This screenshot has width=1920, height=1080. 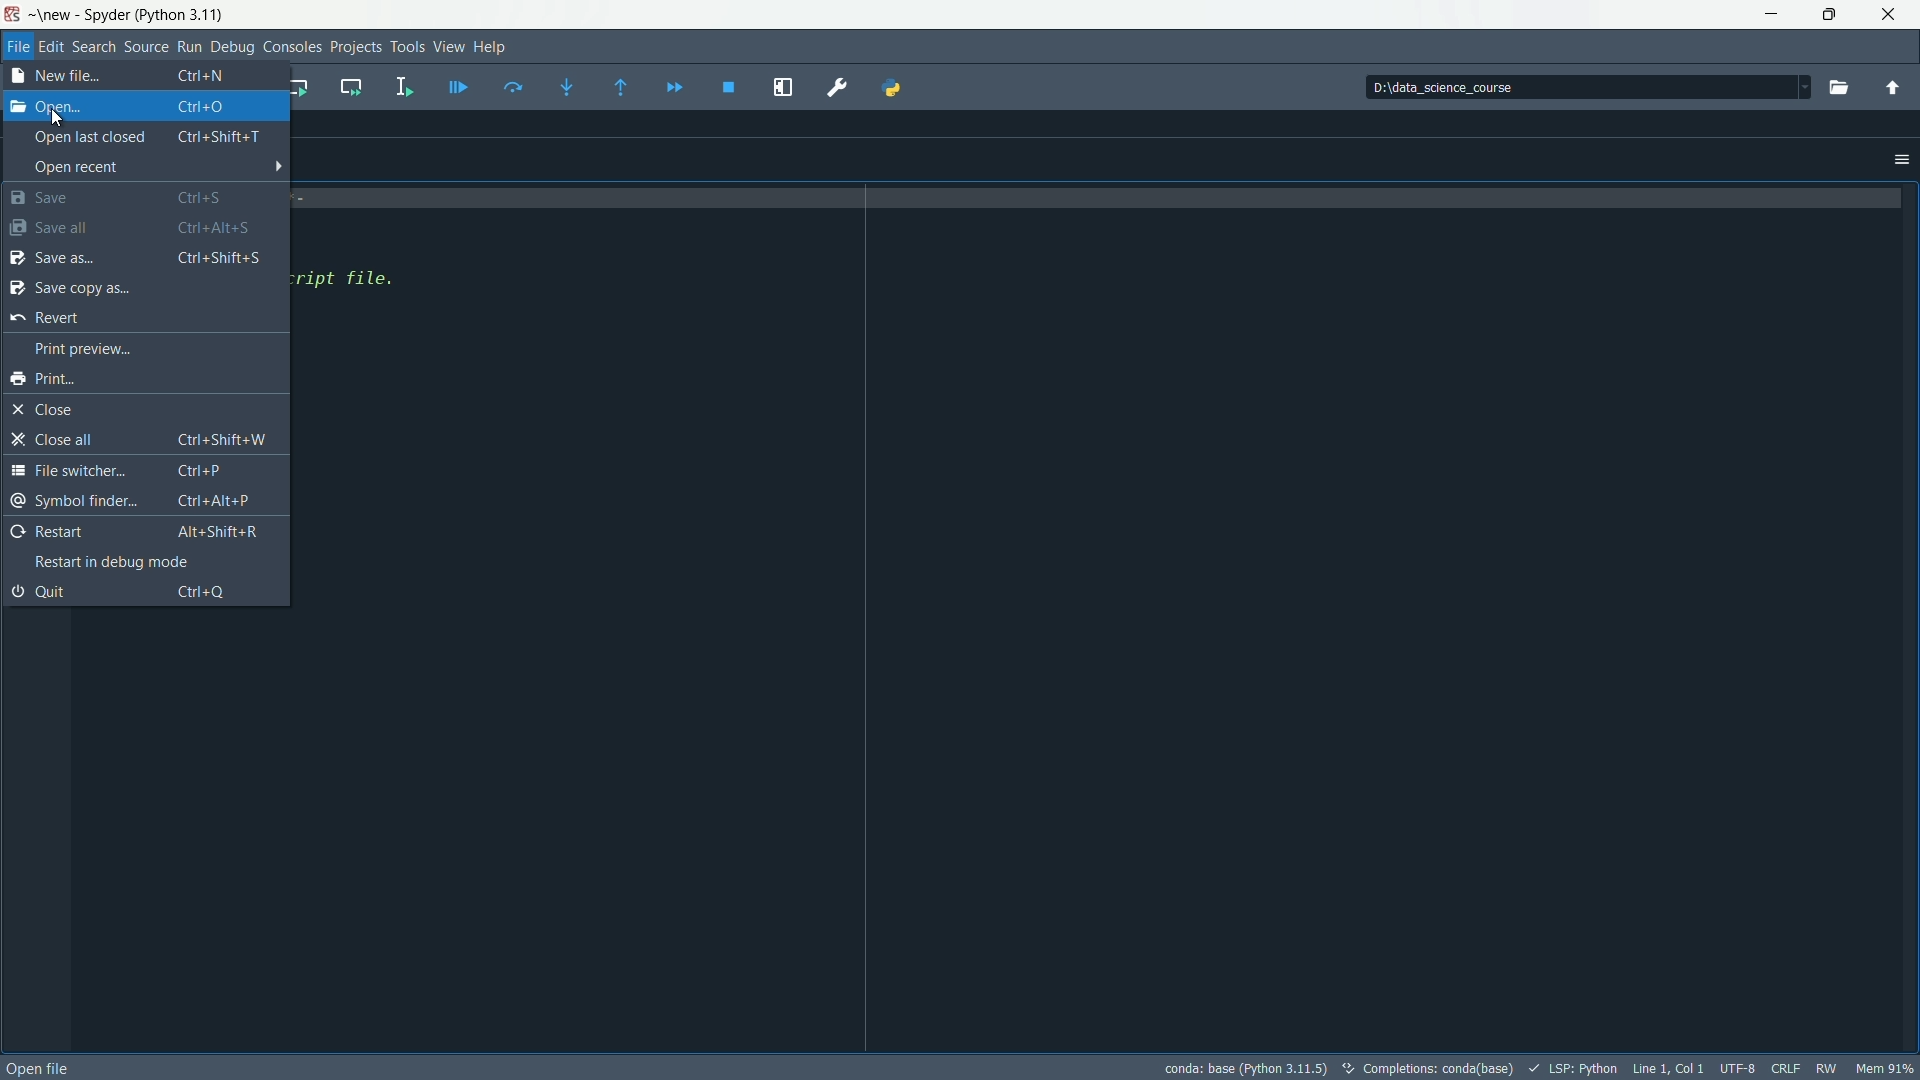 What do you see at coordinates (133, 106) in the screenshot?
I see `open` at bounding box center [133, 106].